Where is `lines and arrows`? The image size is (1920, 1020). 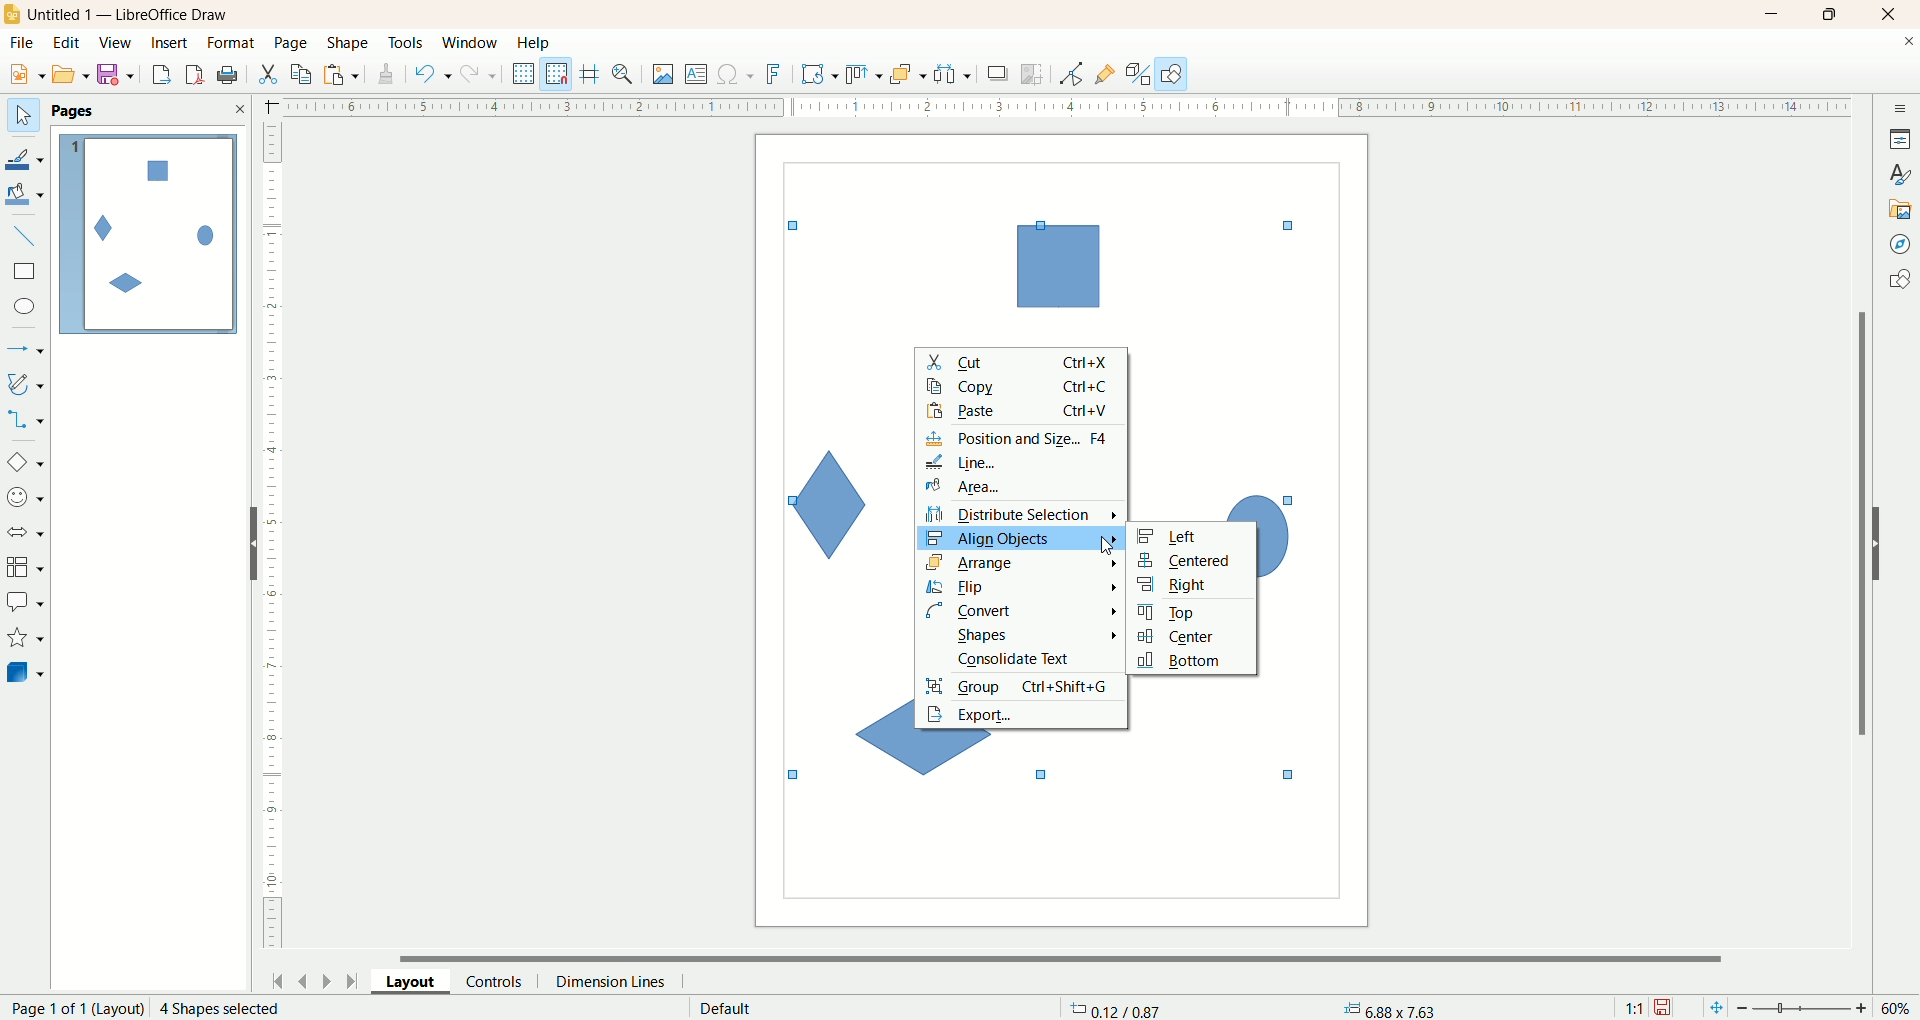 lines and arrows is located at coordinates (27, 350).